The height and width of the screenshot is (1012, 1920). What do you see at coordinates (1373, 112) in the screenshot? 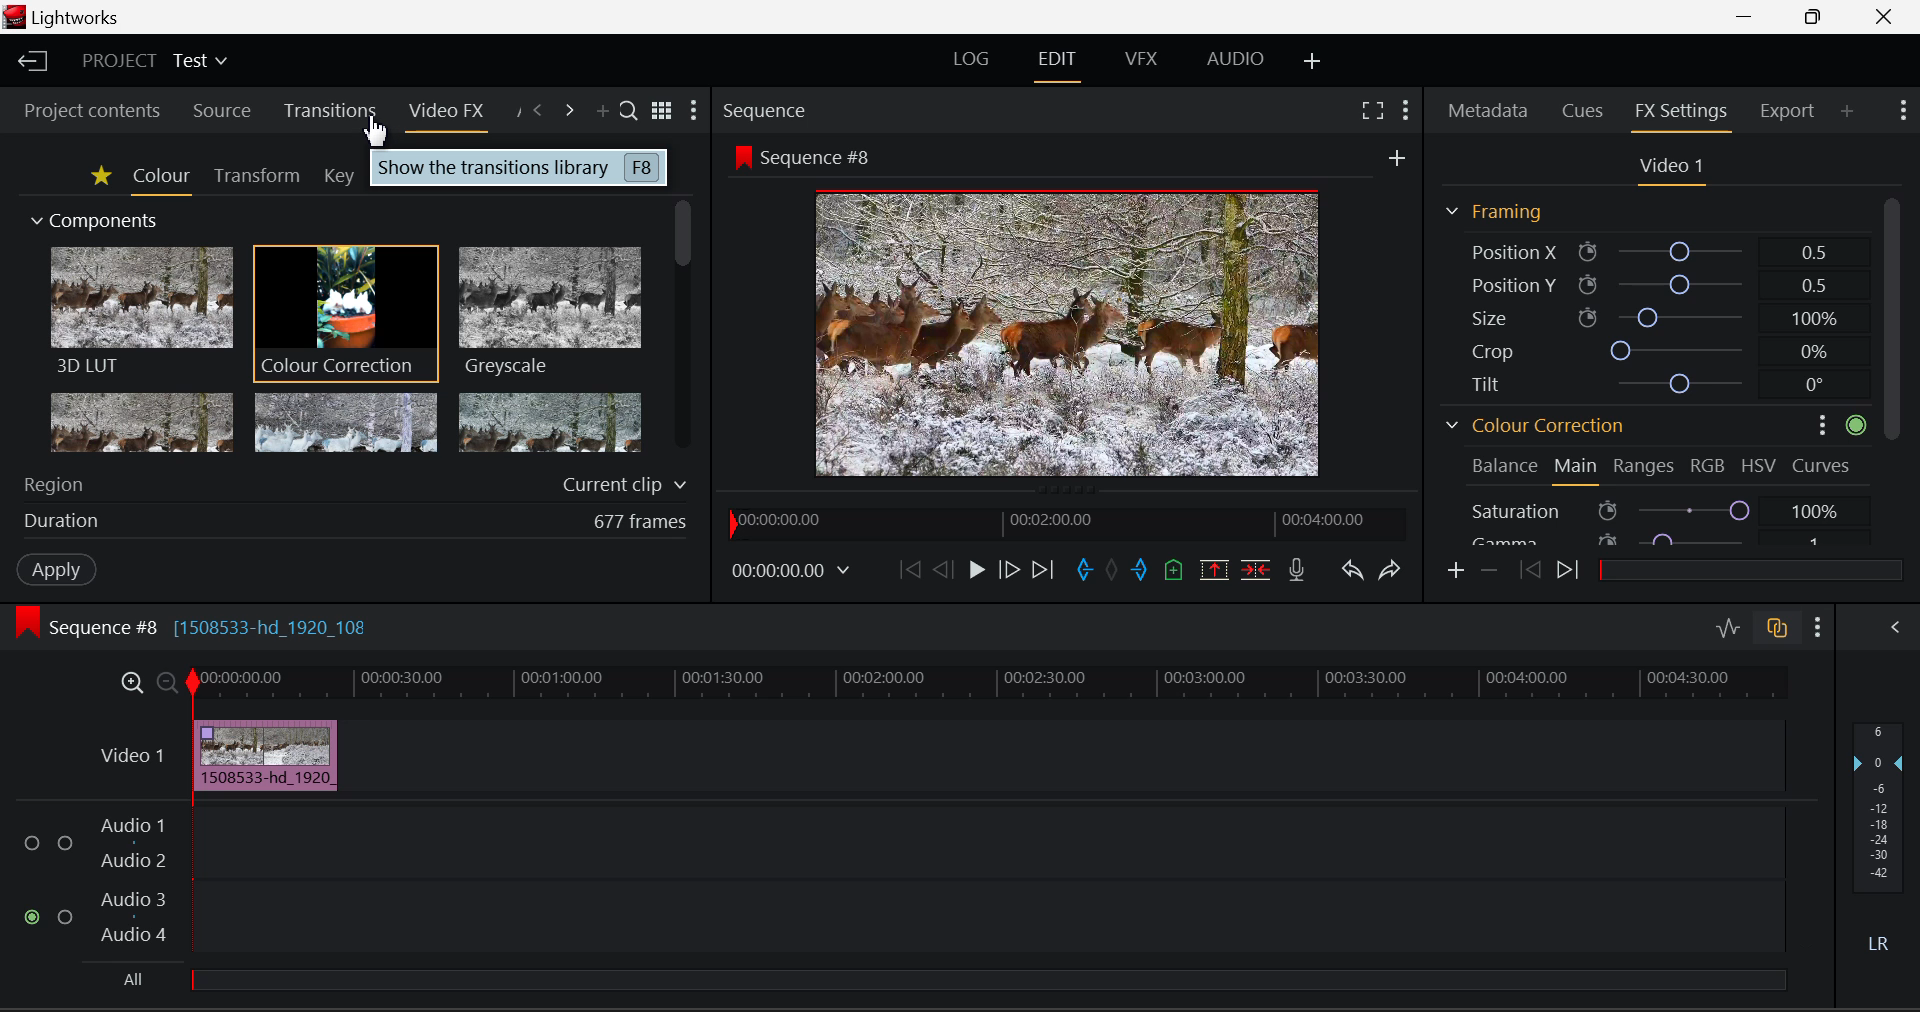
I see `Full Screen` at bounding box center [1373, 112].